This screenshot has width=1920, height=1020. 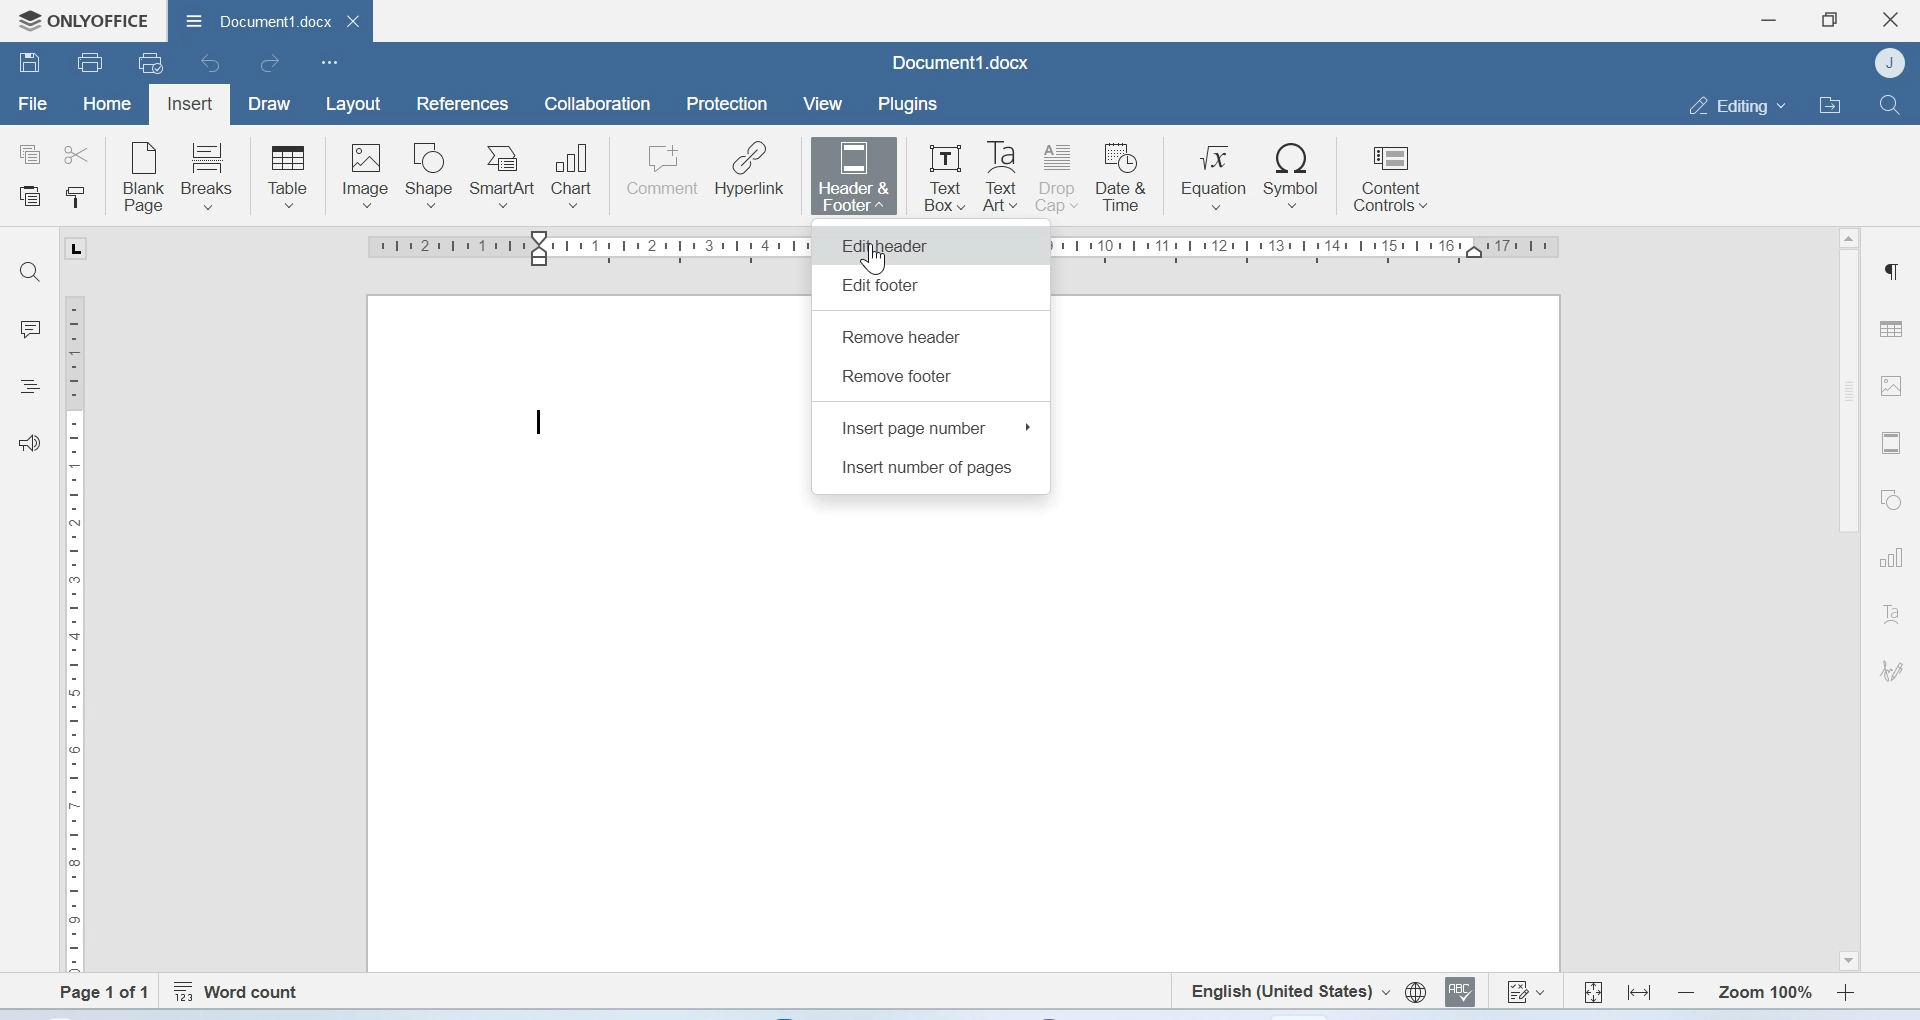 I want to click on Fit to width, so click(x=1638, y=990).